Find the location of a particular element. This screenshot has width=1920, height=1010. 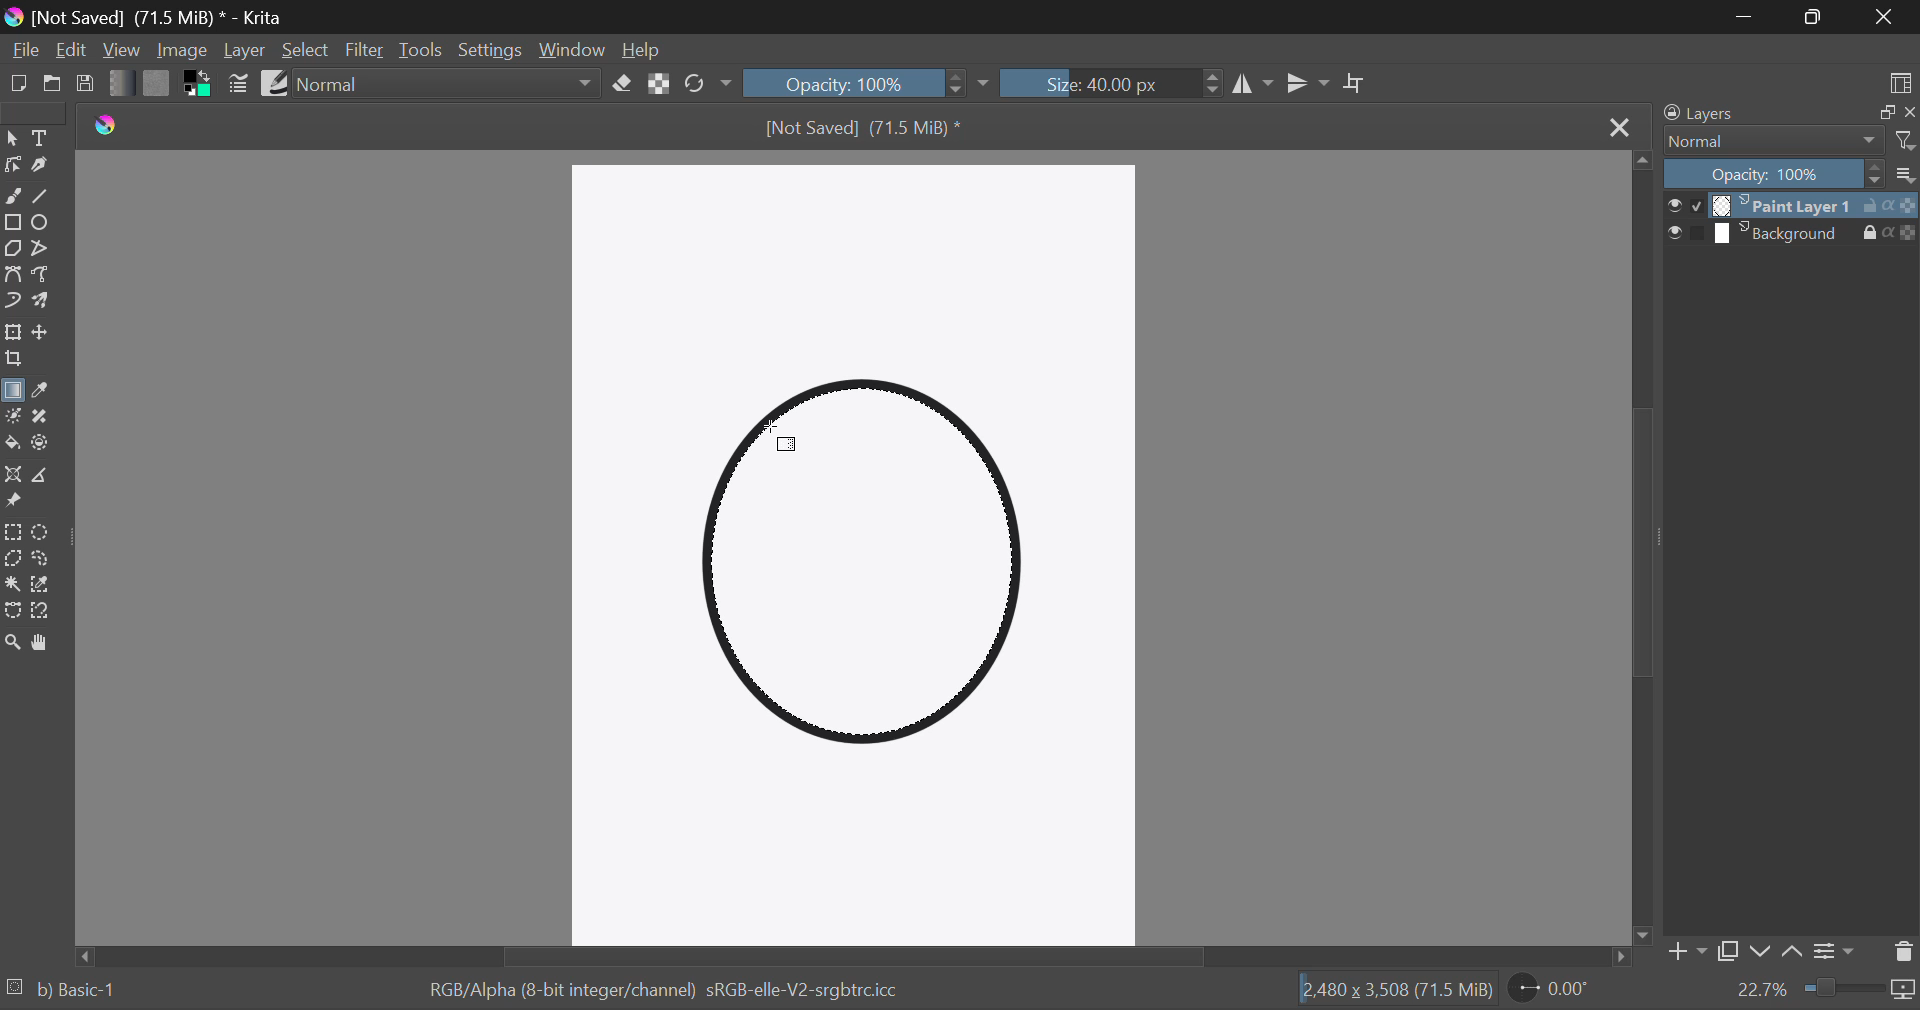

zoom value is located at coordinates (1764, 990).